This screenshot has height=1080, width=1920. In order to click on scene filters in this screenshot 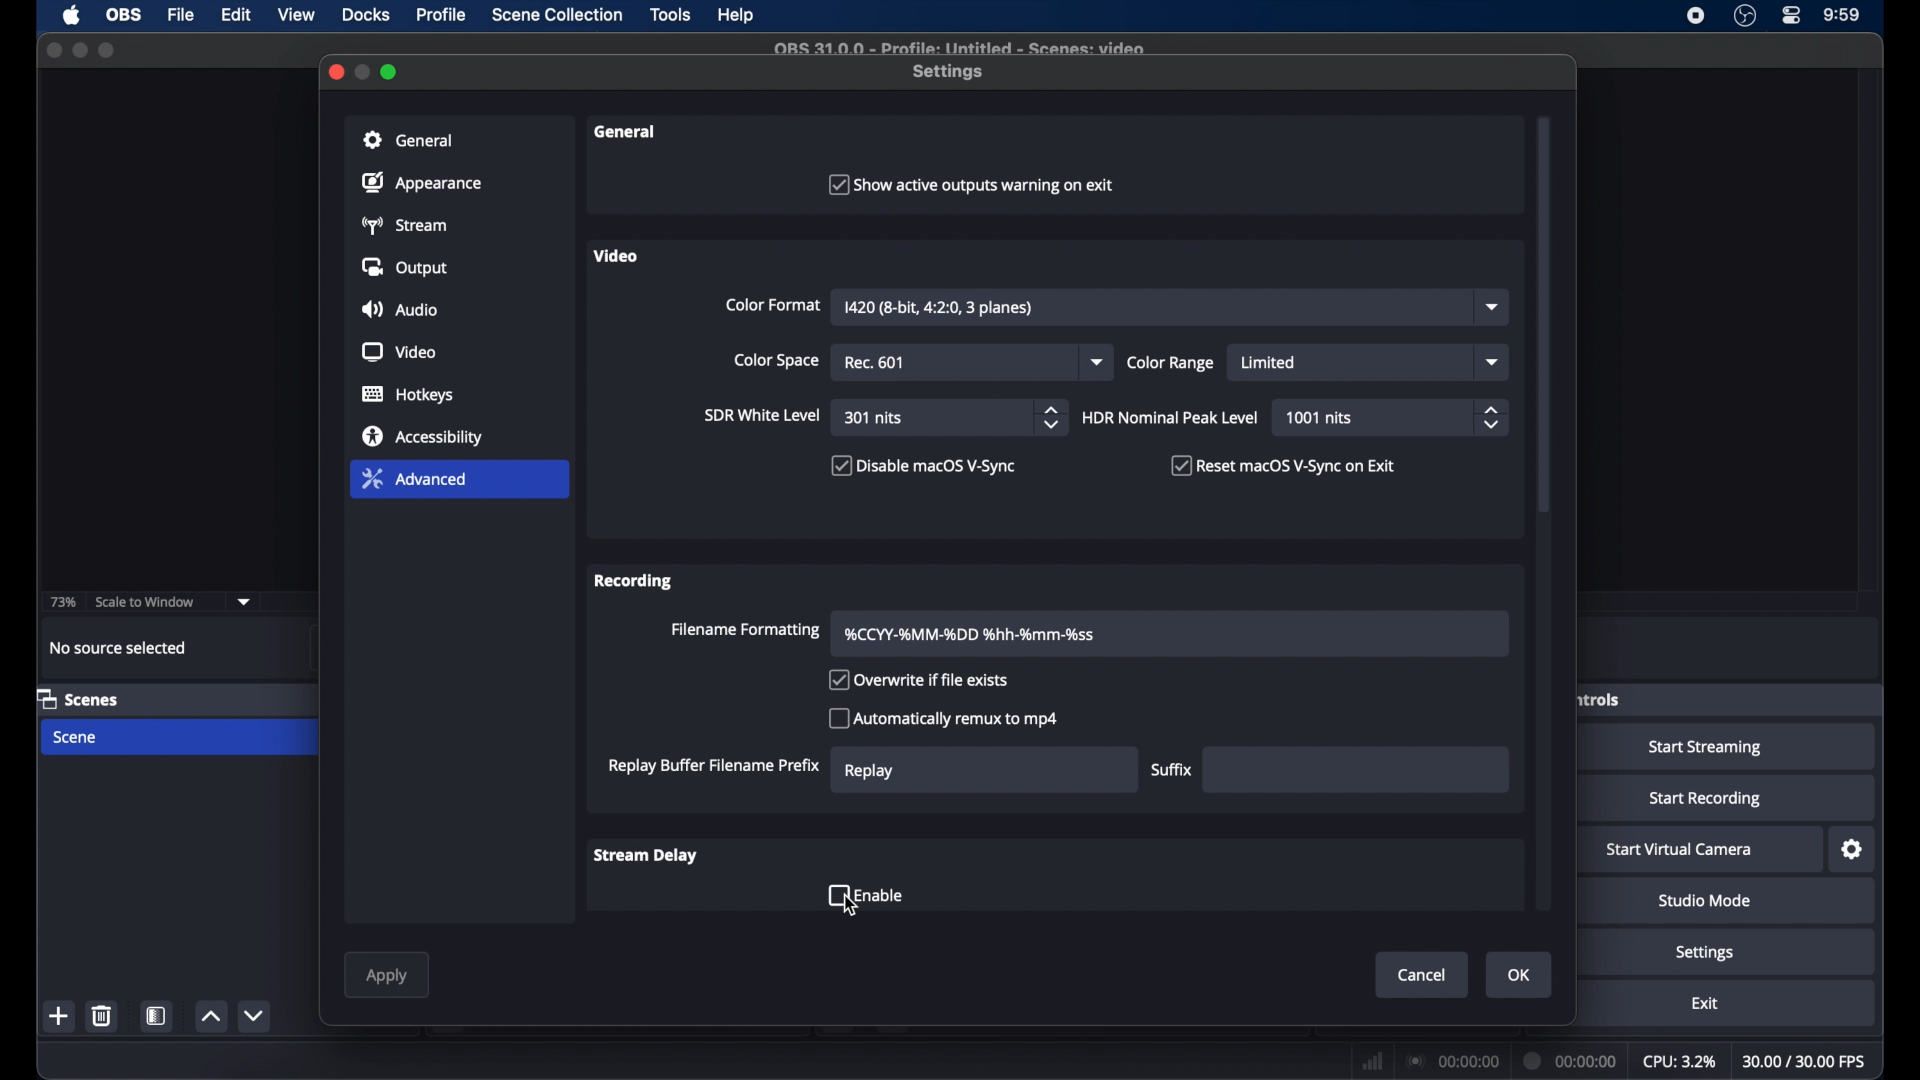, I will do `click(160, 1015)`.